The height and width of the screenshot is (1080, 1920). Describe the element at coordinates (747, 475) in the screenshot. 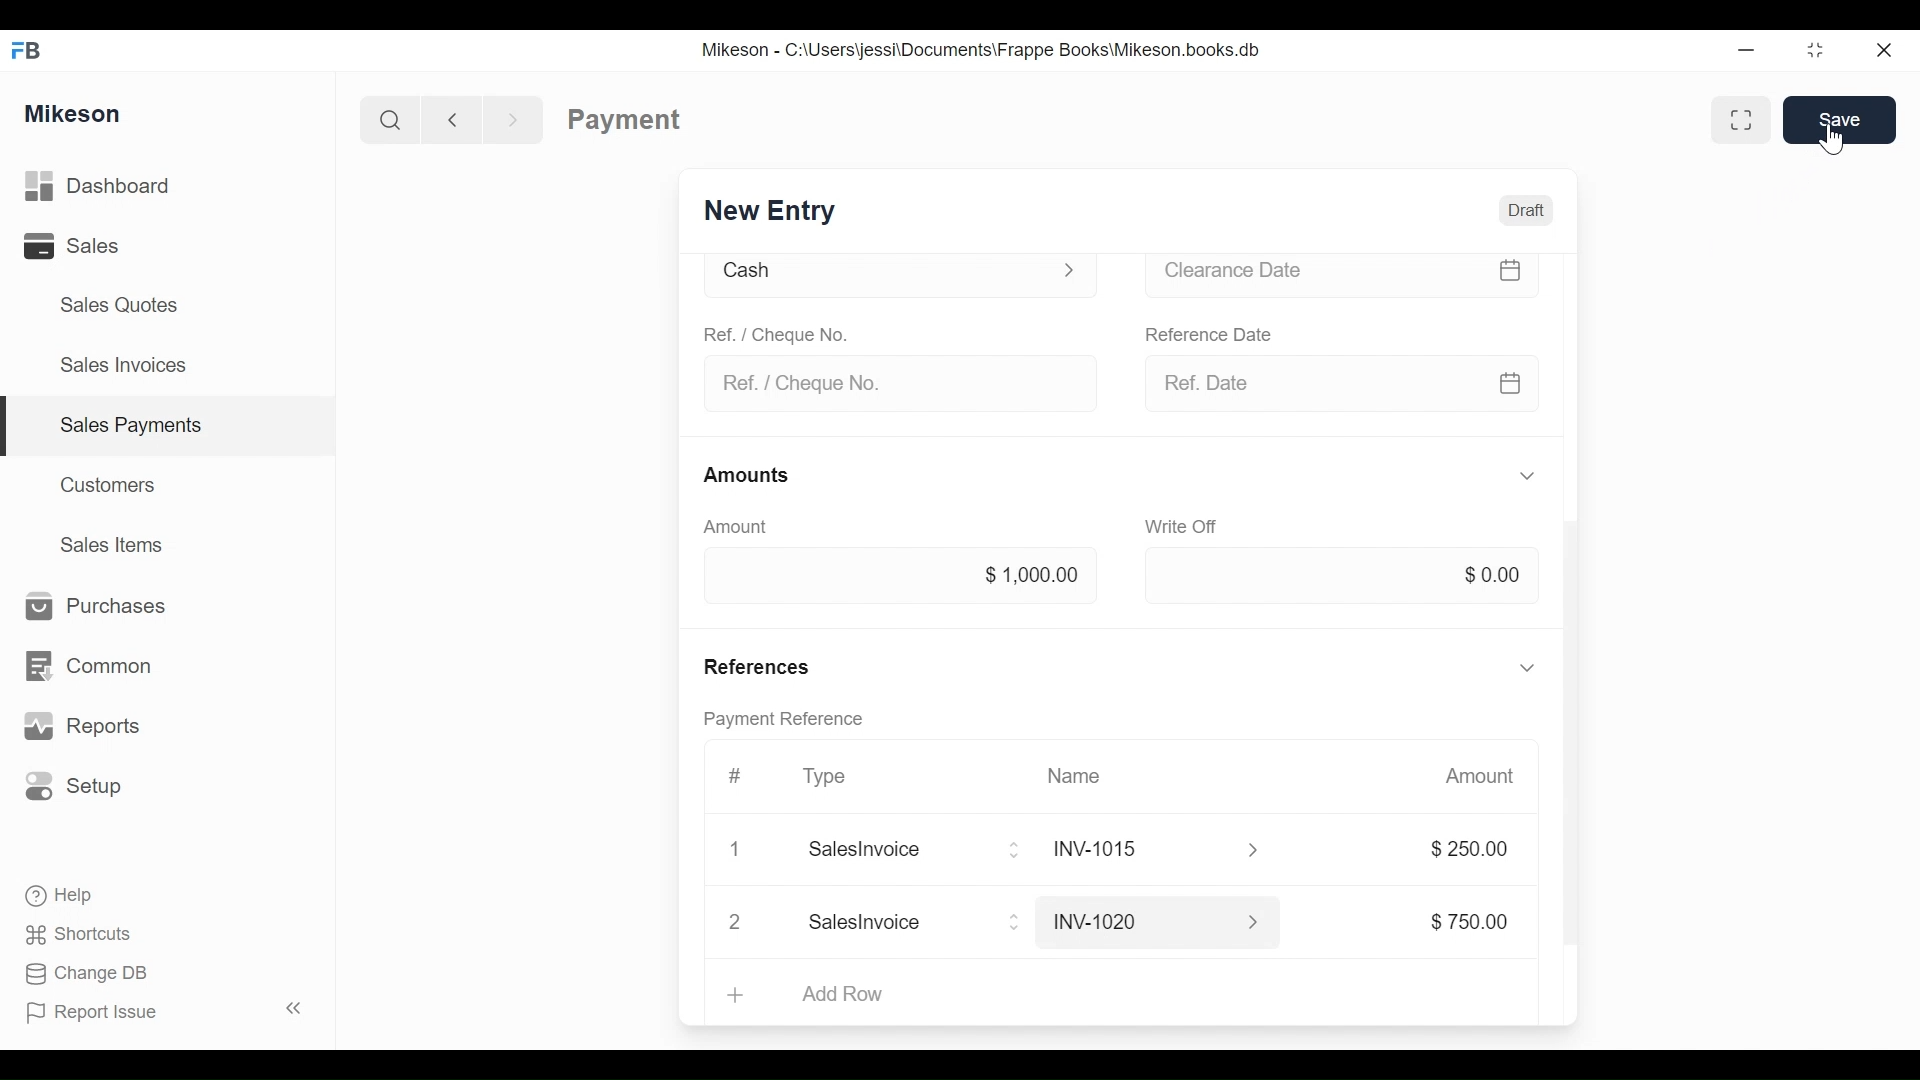

I see `Amounts` at that location.